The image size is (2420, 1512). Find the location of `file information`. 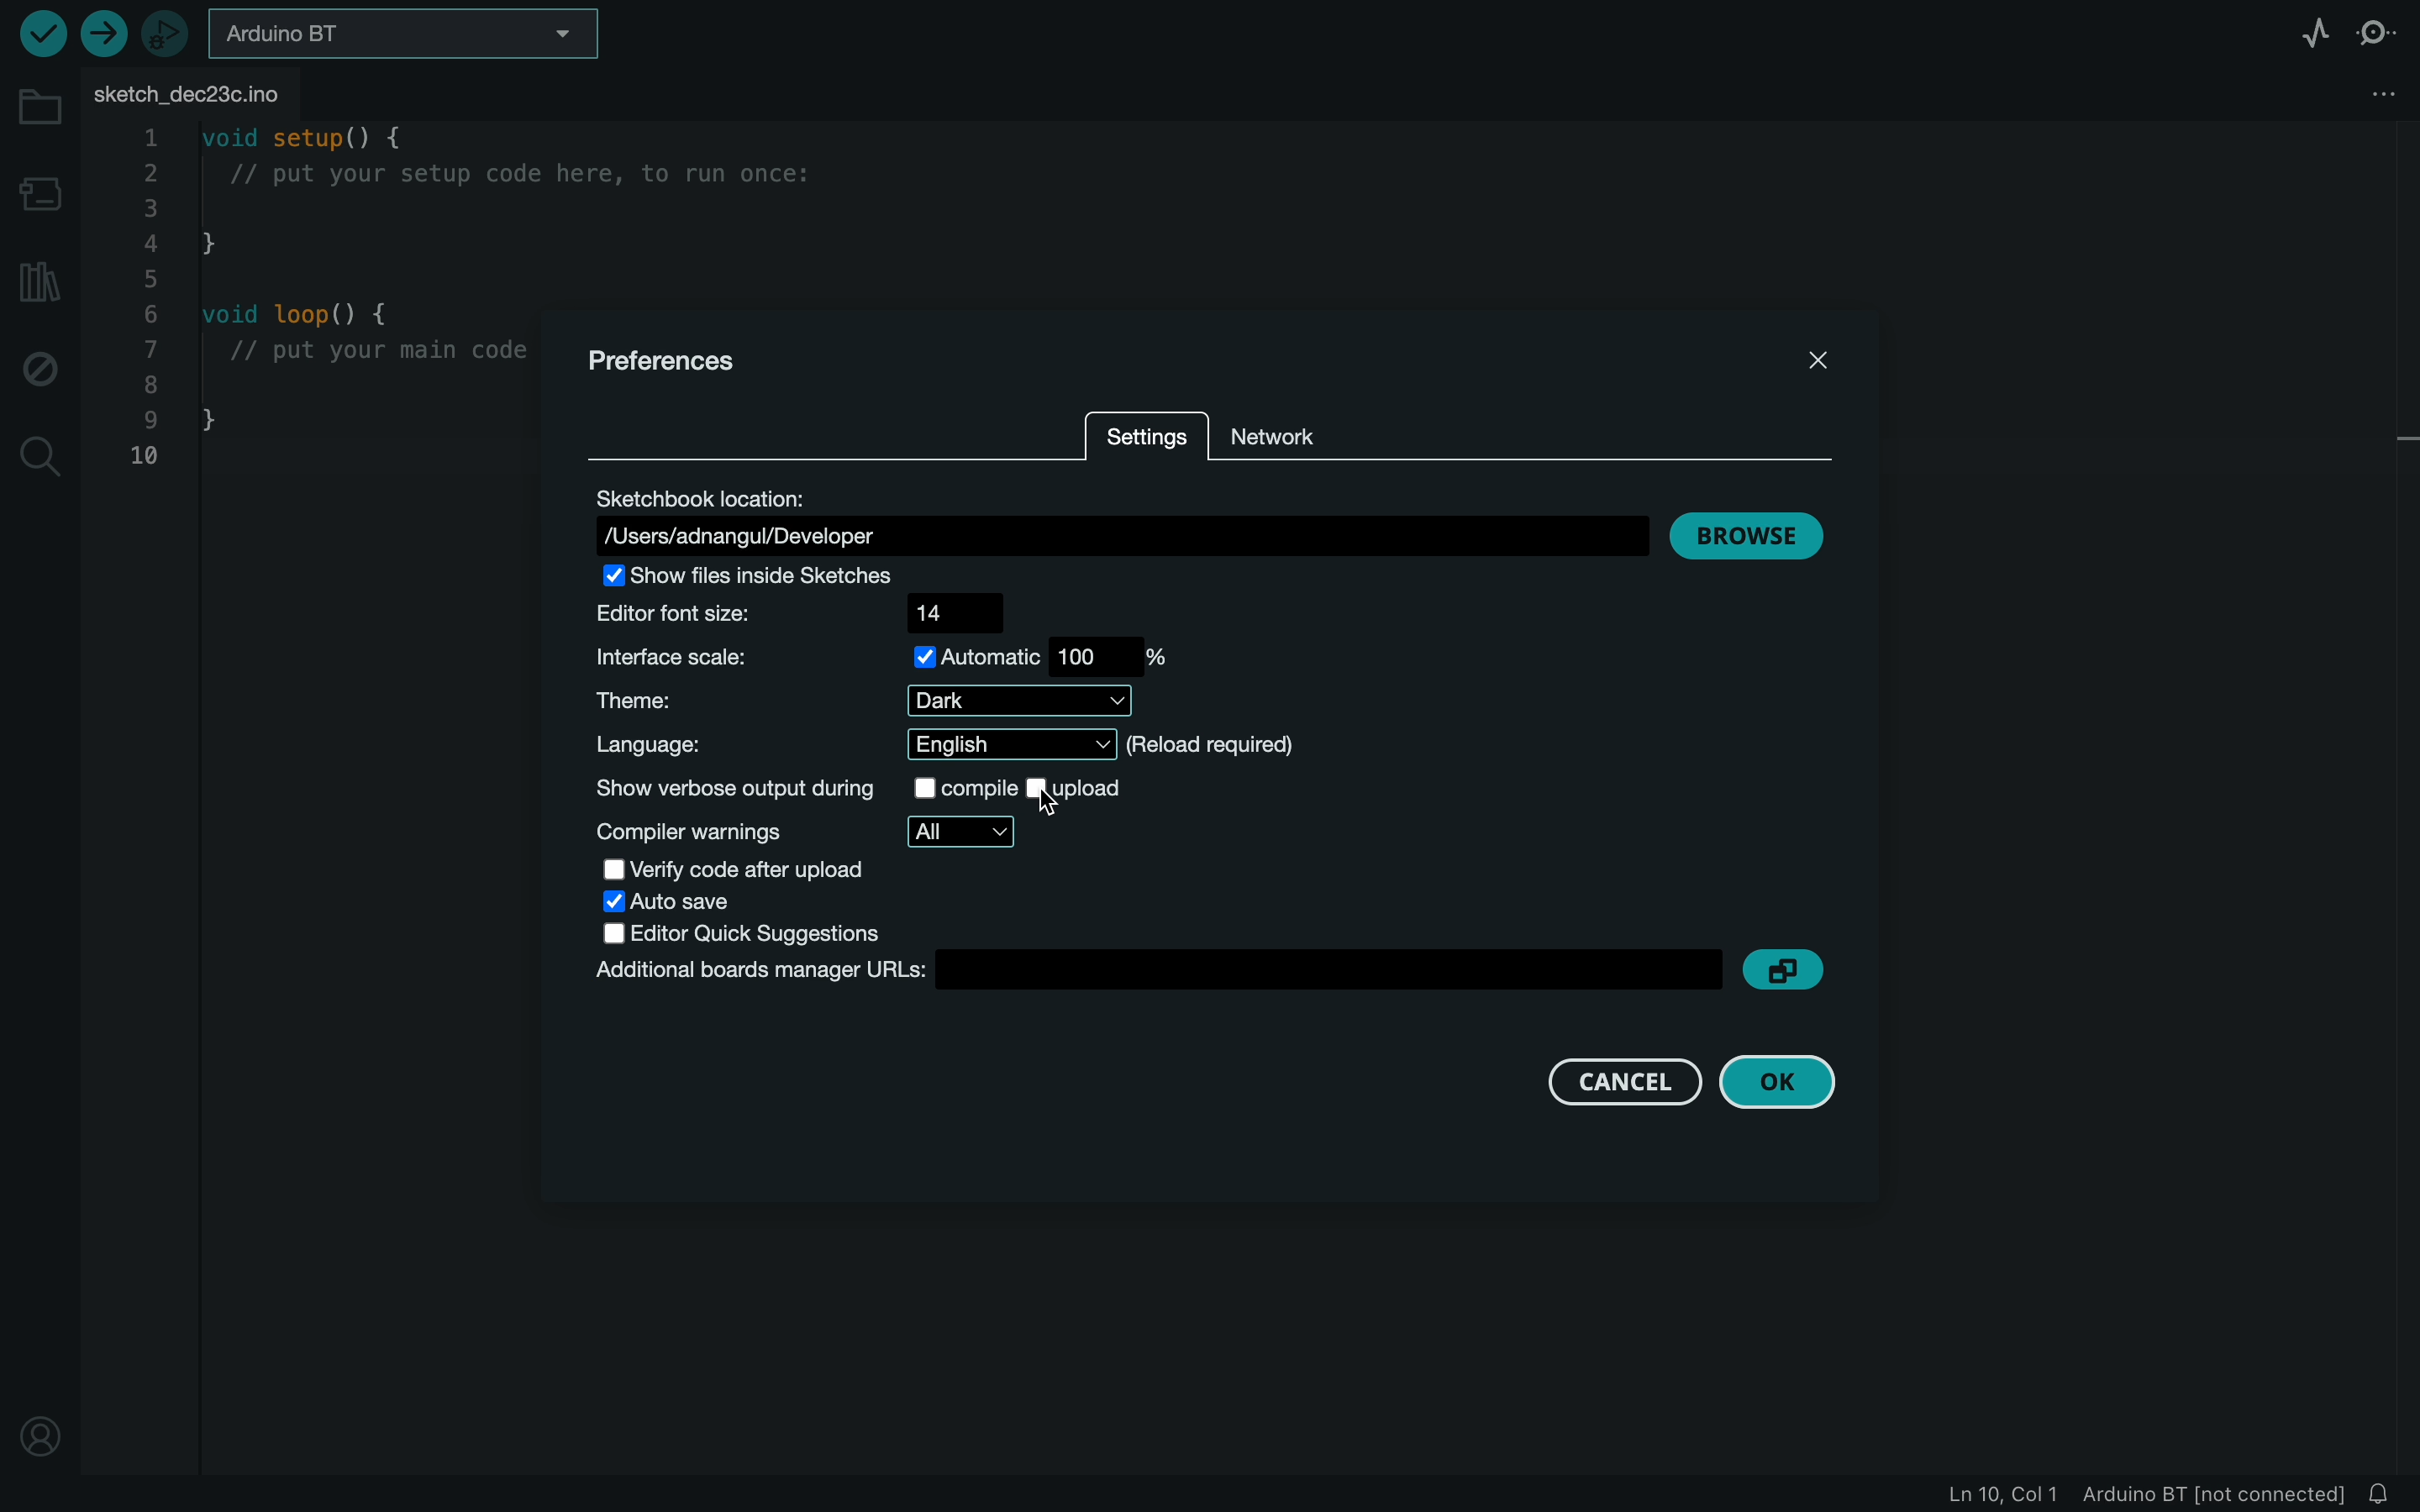

file information is located at coordinates (2113, 1494).